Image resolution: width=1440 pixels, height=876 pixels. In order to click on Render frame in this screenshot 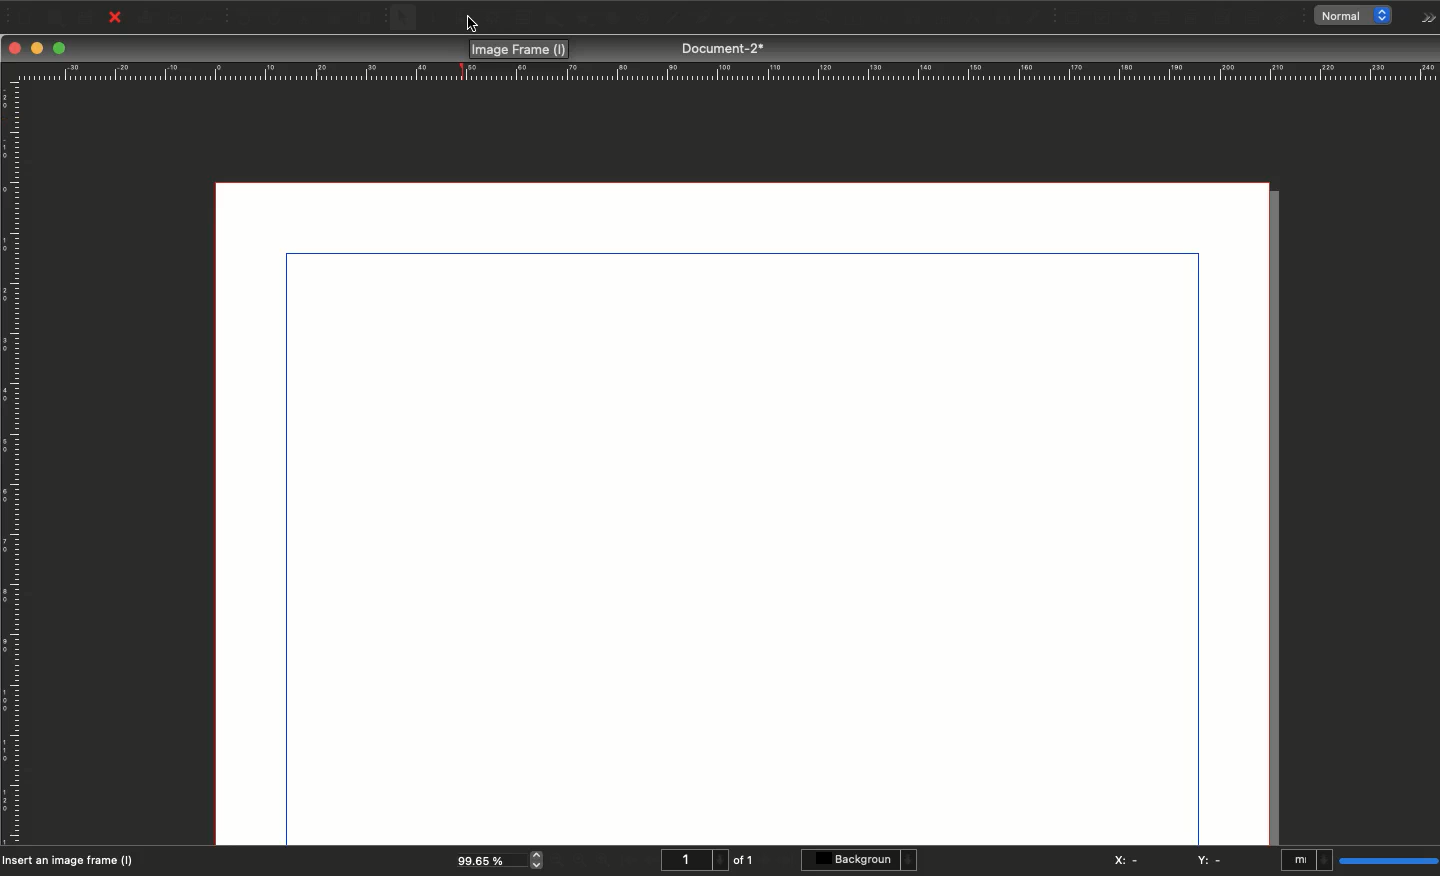, I will do `click(491, 18)`.